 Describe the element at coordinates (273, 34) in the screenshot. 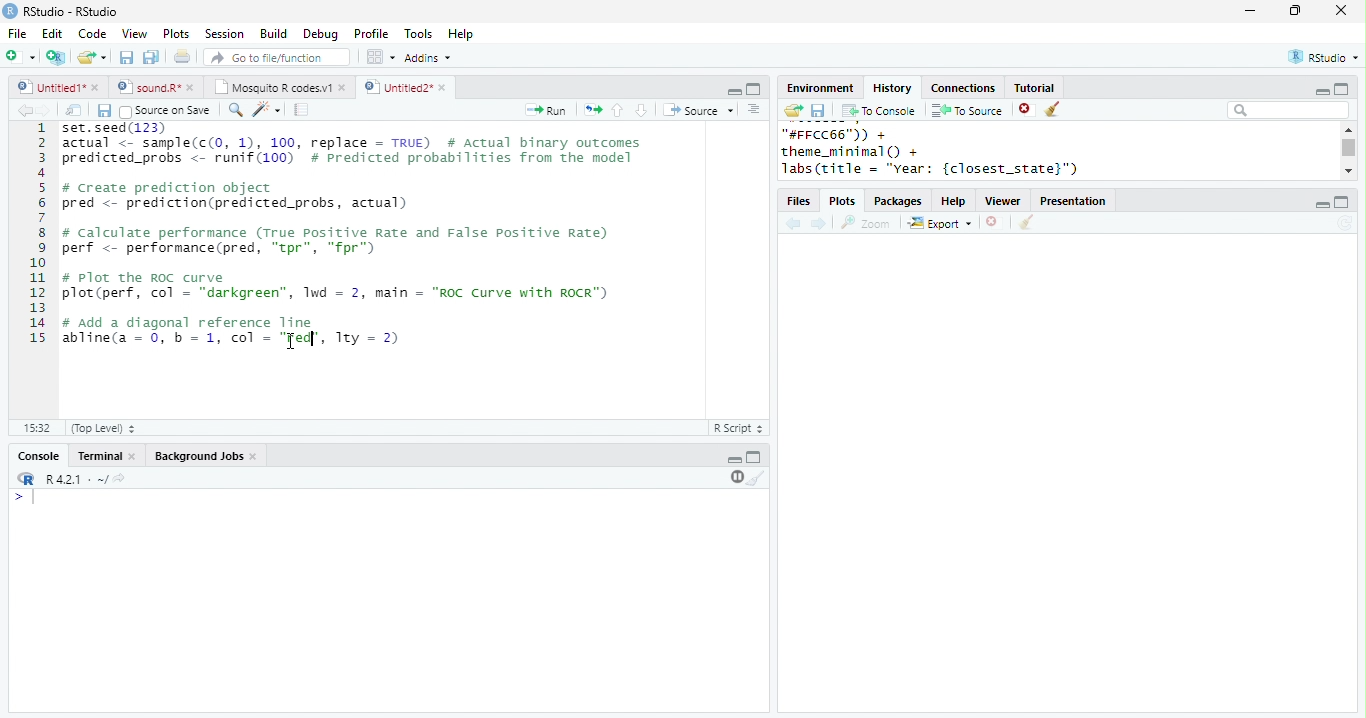

I see `Build` at that location.